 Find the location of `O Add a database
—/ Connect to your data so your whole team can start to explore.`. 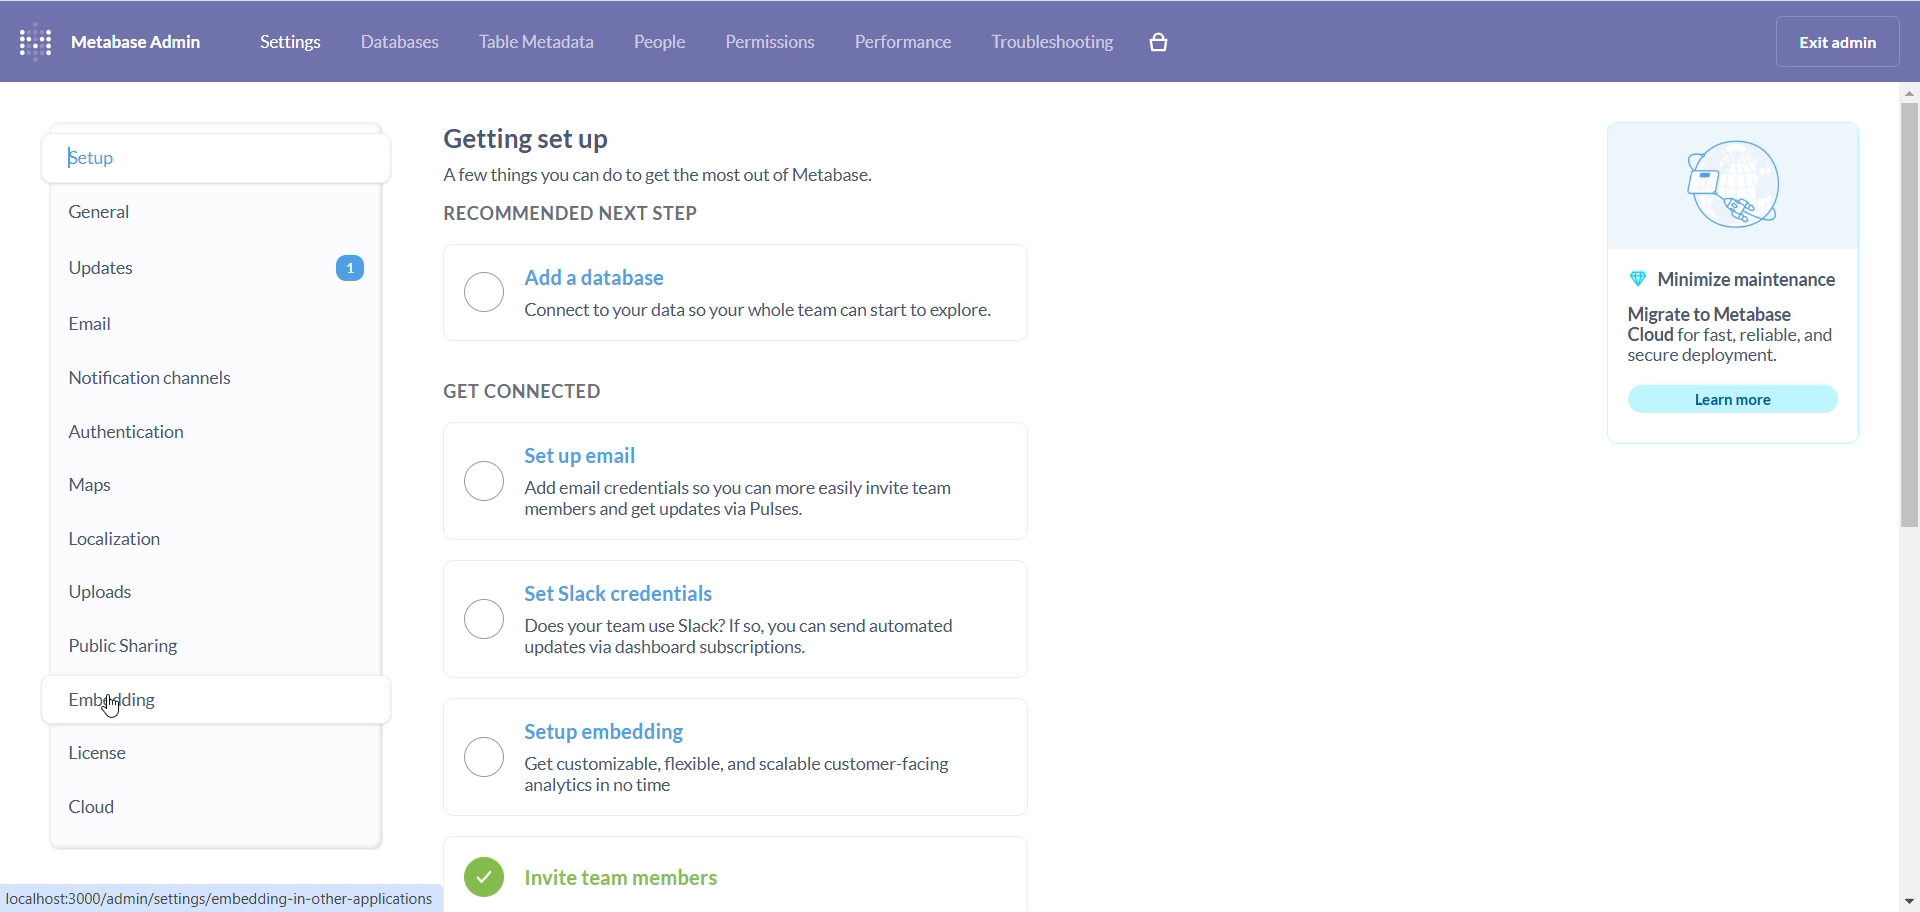

O Add a database
—/ Connect to your data so your whole team can start to explore. is located at coordinates (732, 293).